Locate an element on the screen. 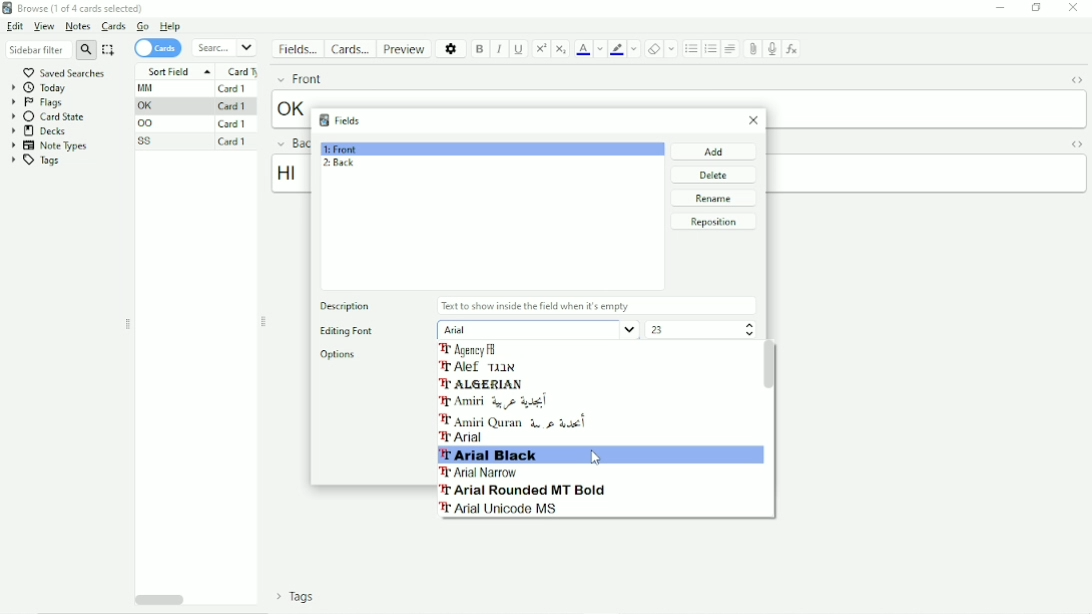 This screenshot has height=614, width=1092. Arial Black is located at coordinates (490, 454).